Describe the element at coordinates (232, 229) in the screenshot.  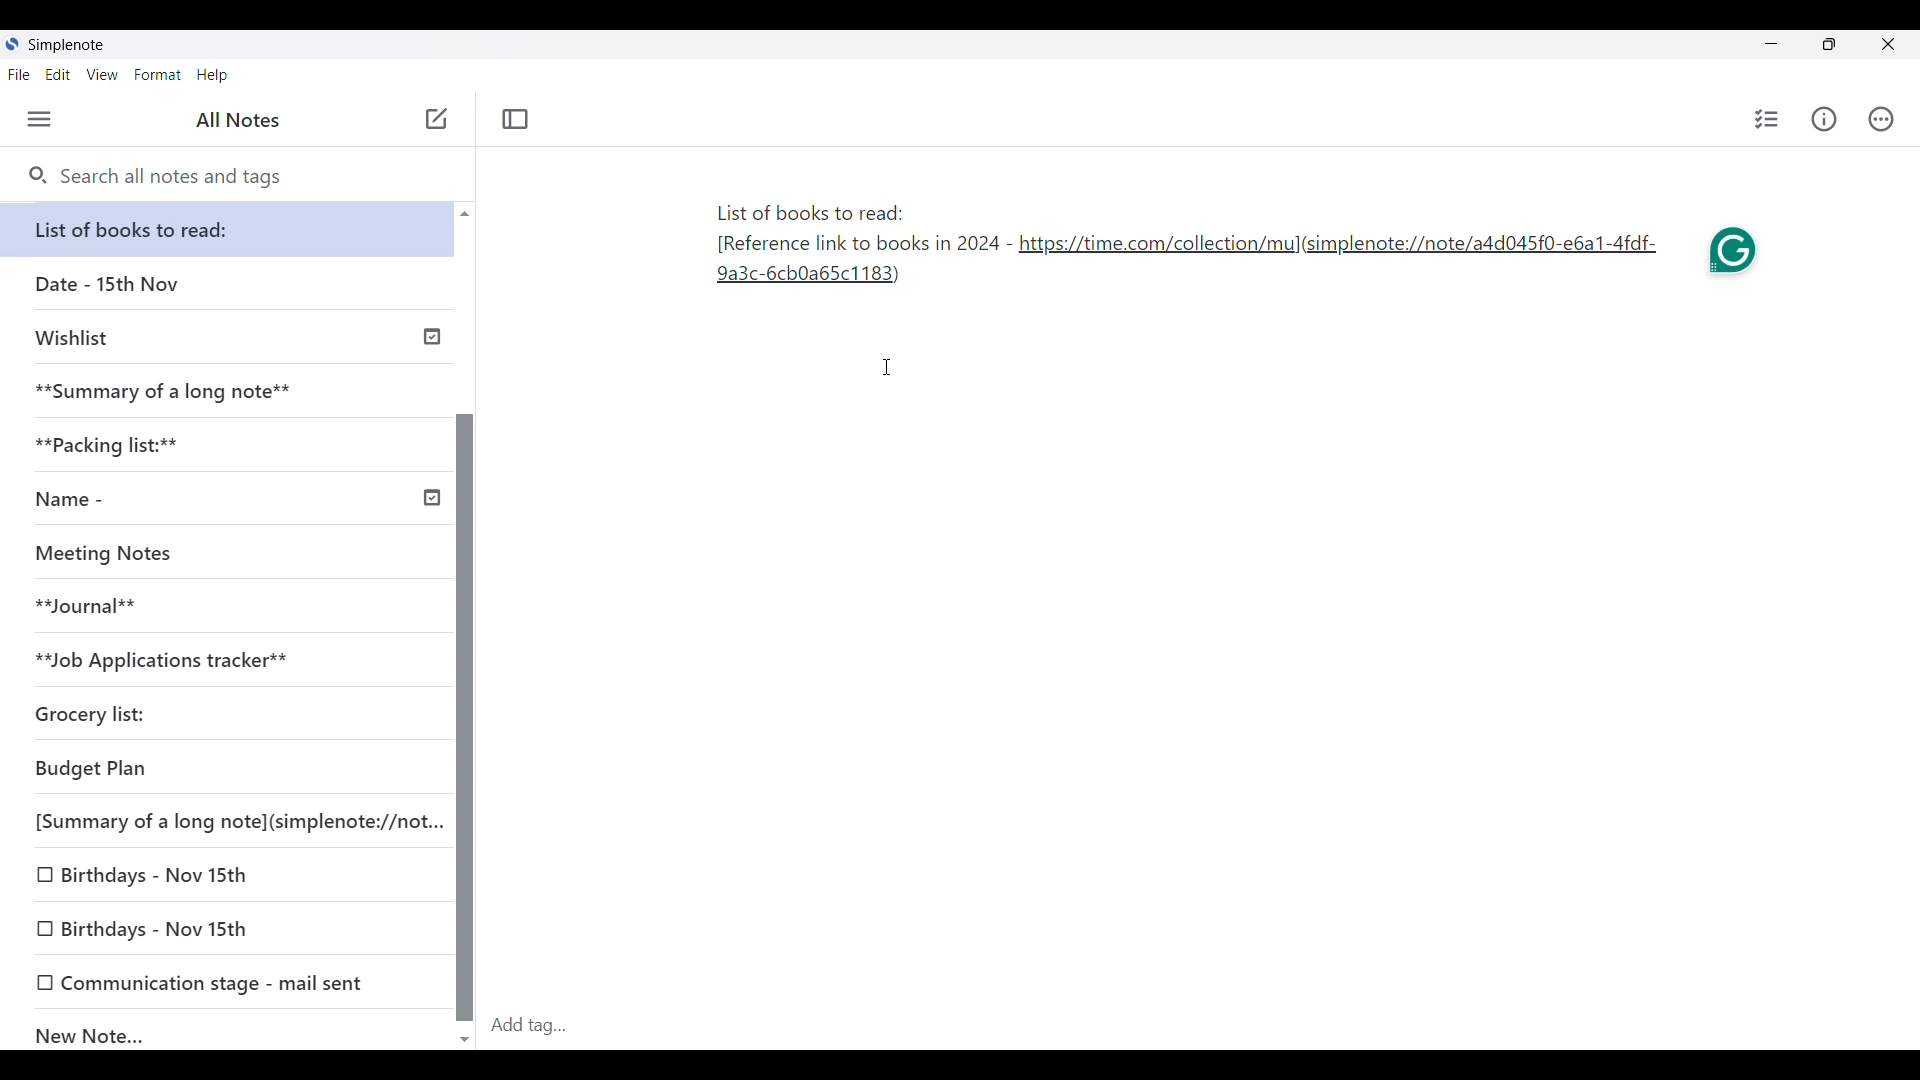
I see `List of books to read:` at that location.